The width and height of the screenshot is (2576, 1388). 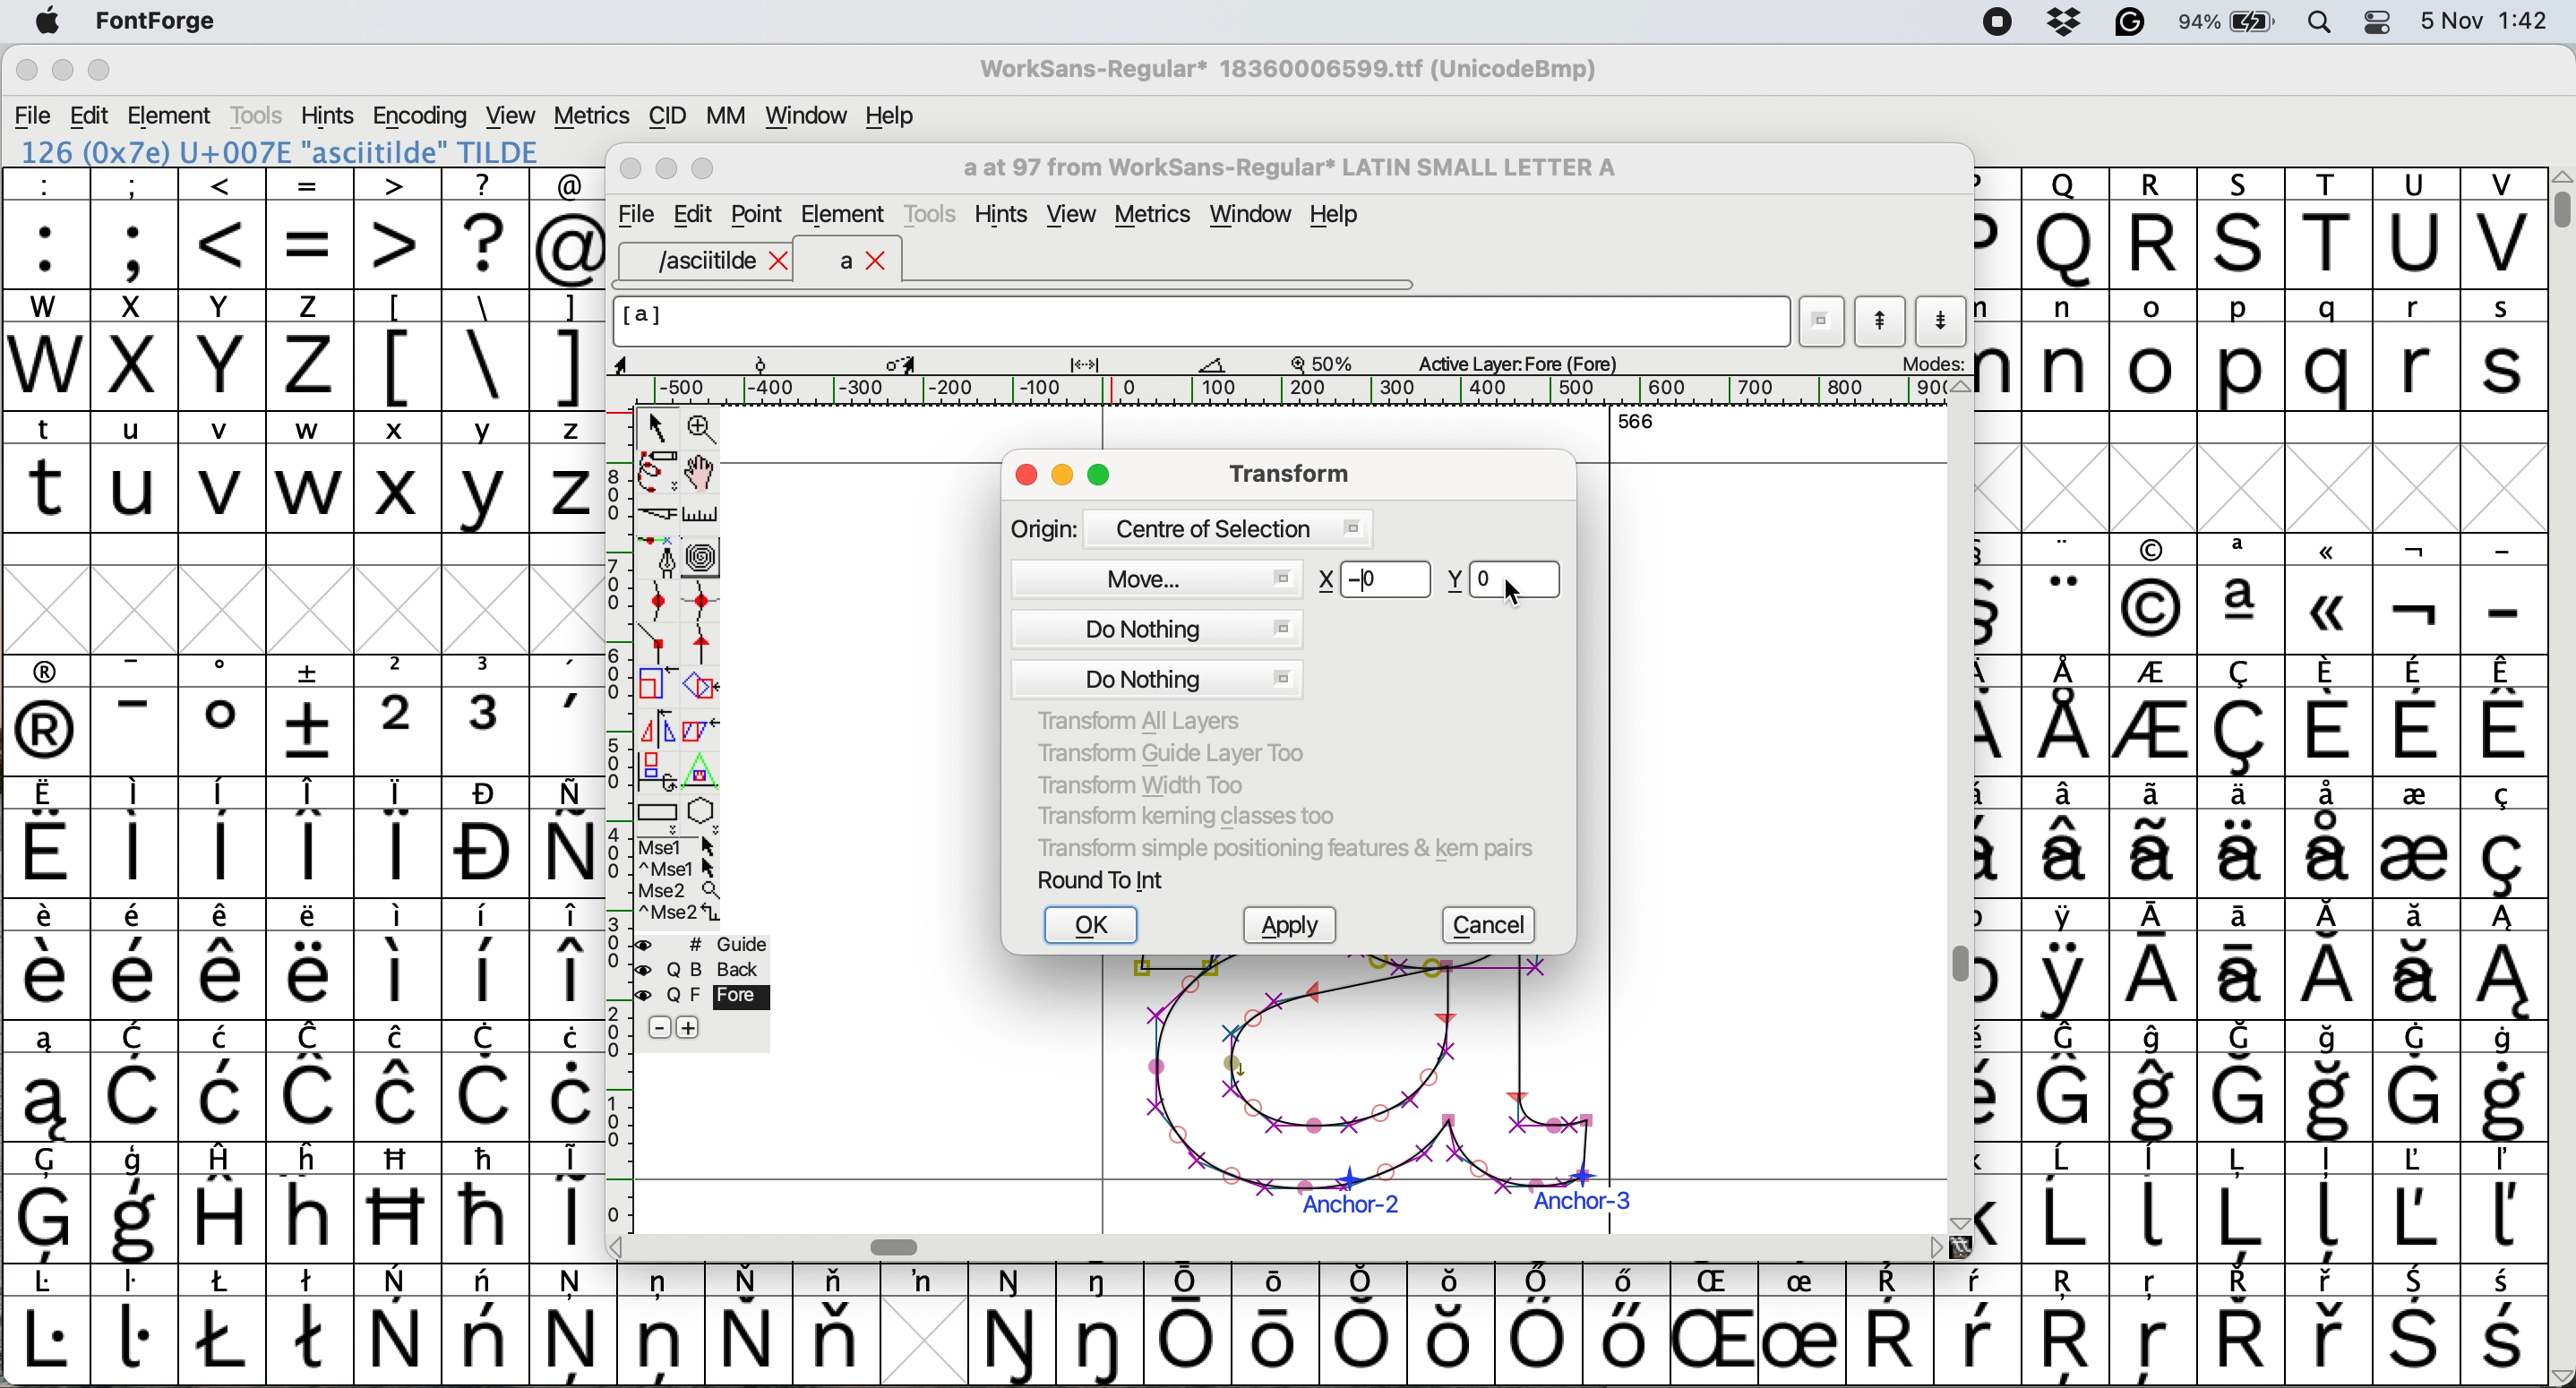 I want to click on symbol, so click(x=1189, y=1325).